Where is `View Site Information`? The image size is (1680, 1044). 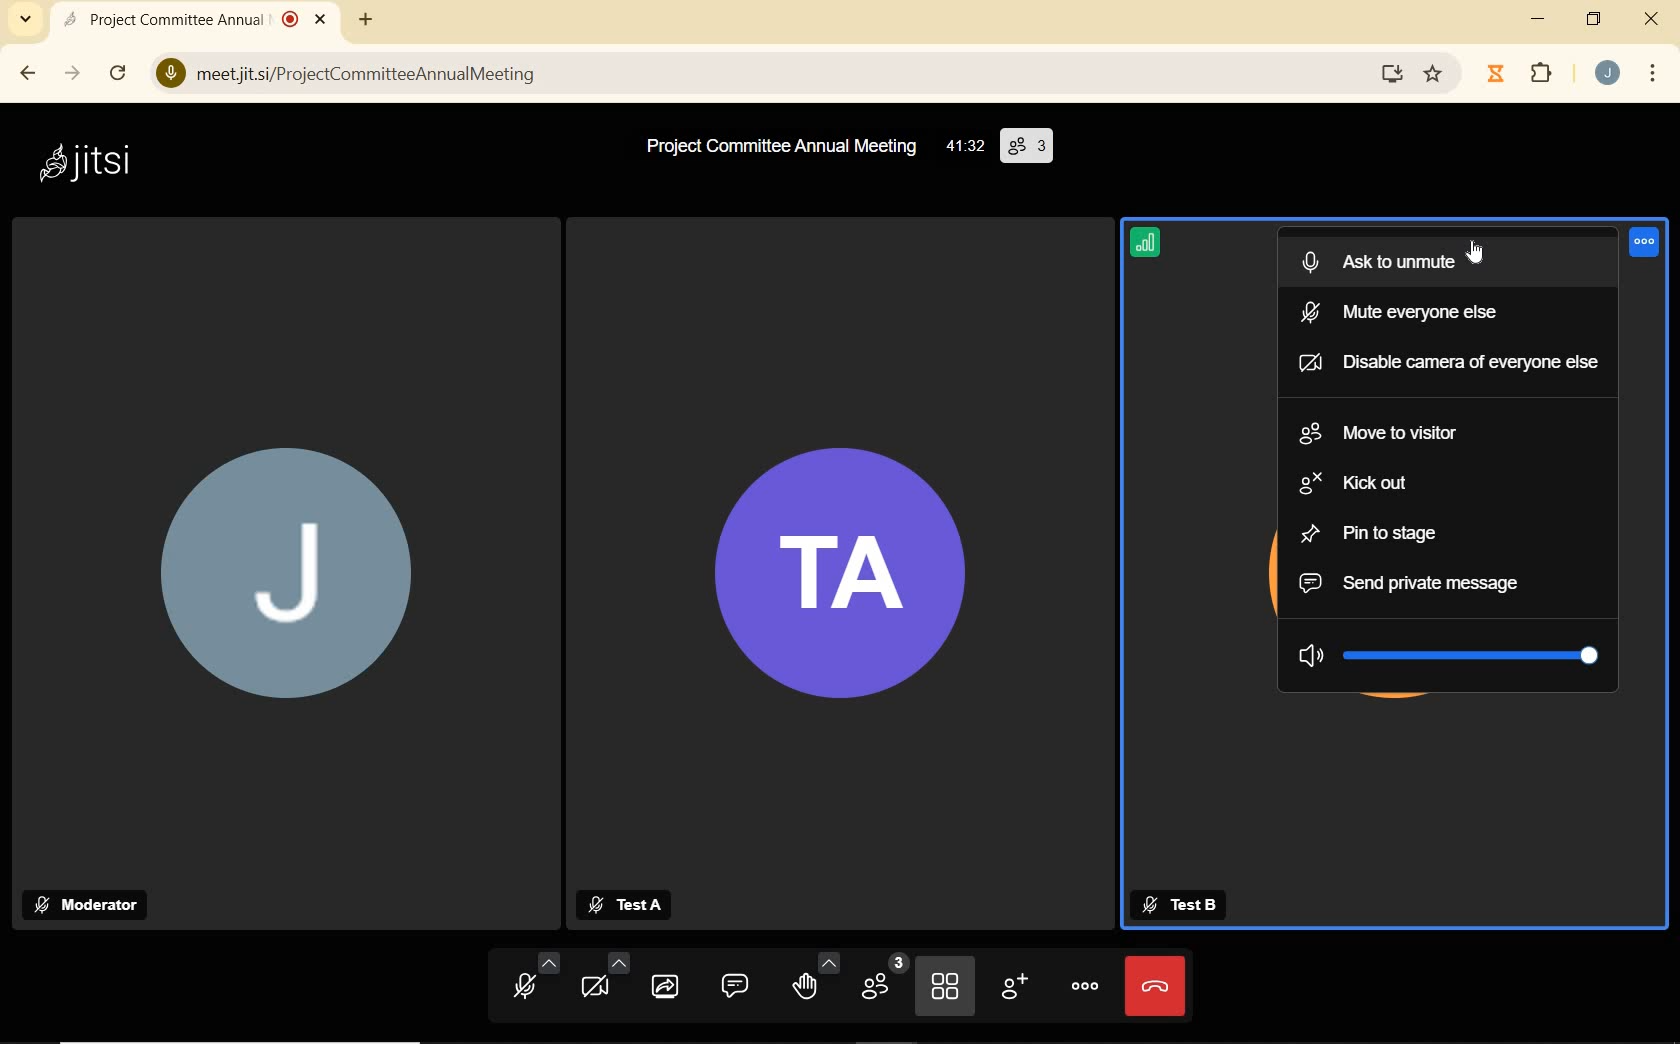
View Site Information is located at coordinates (171, 75).